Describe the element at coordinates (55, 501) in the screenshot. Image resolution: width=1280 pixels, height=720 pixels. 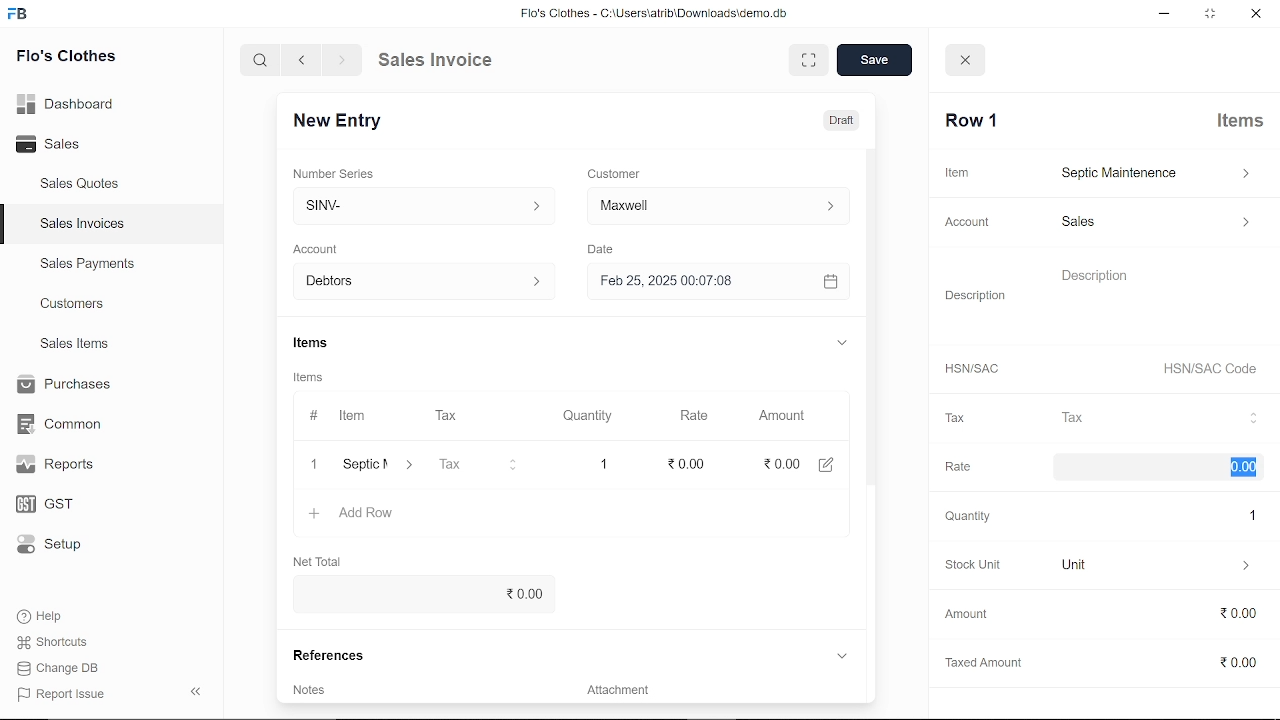
I see `GST` at that location.